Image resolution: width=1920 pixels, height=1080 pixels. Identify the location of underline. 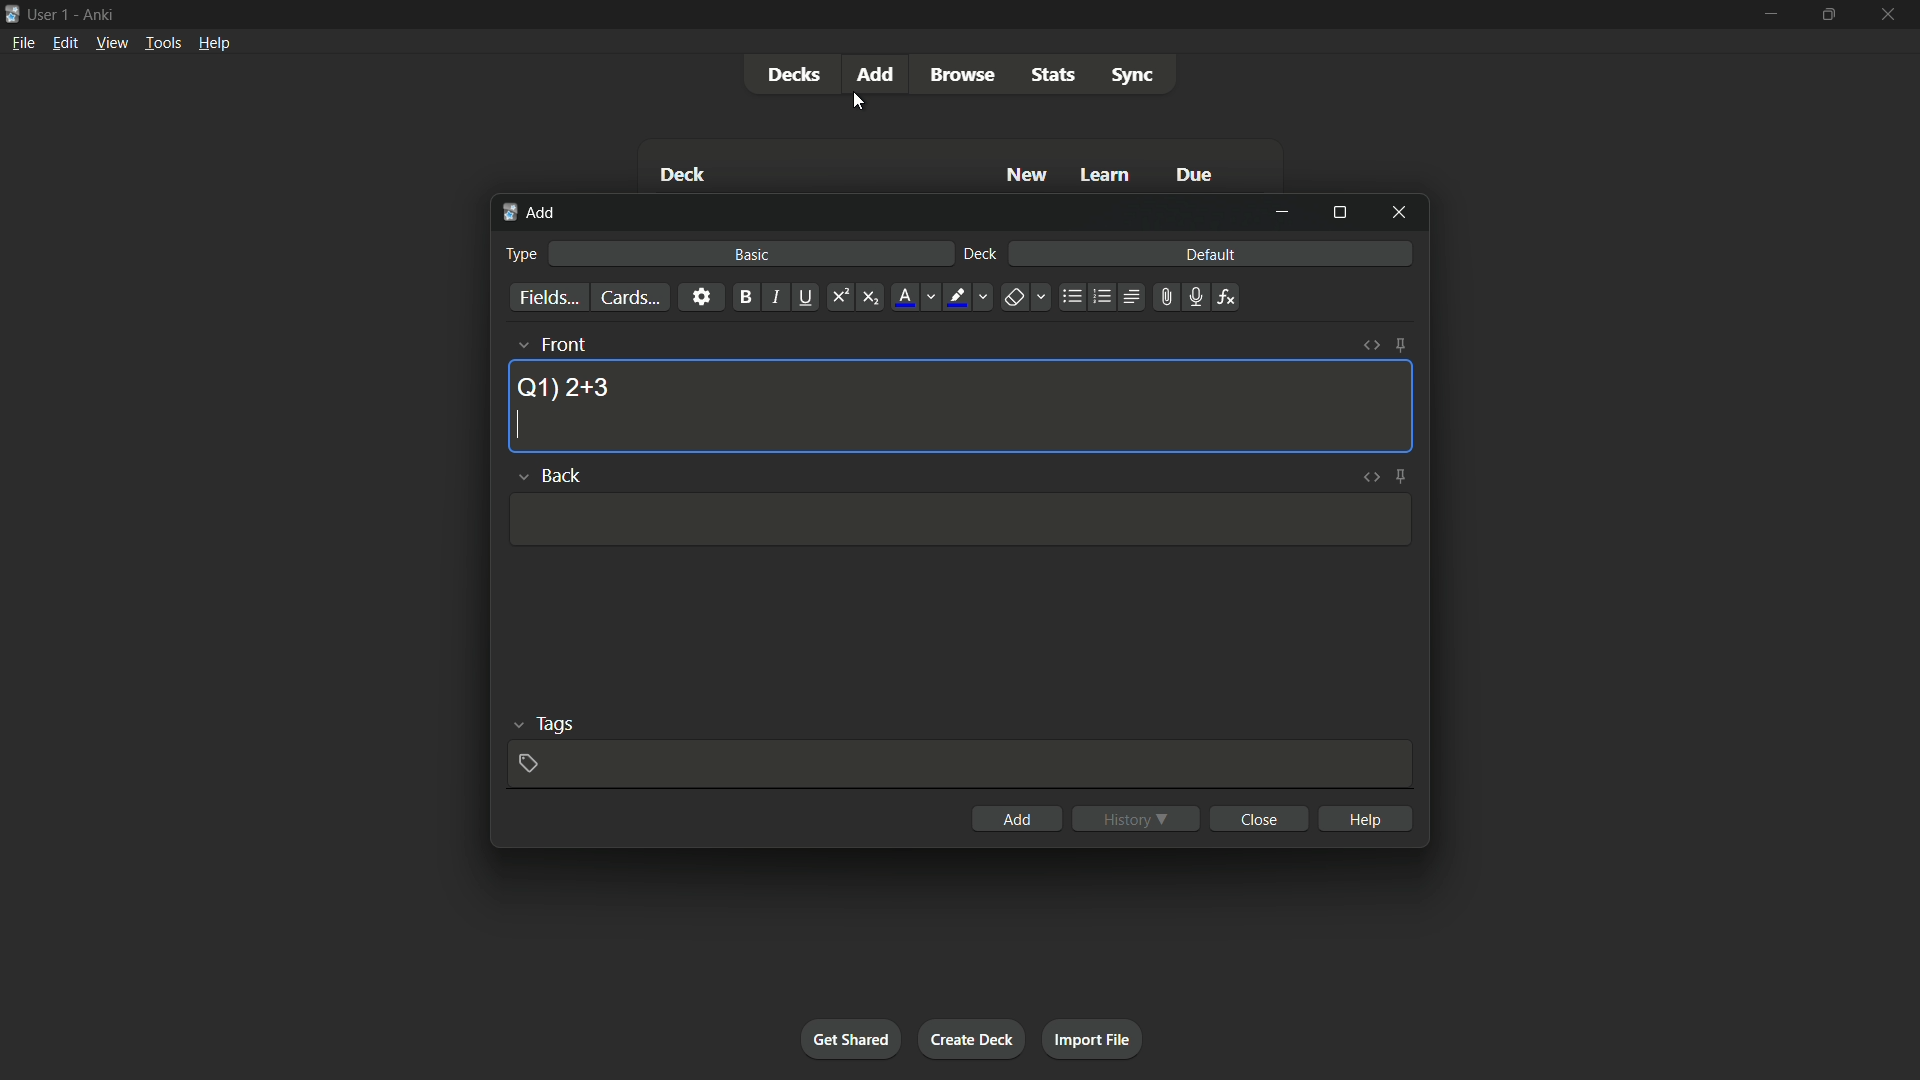
(805, 297).